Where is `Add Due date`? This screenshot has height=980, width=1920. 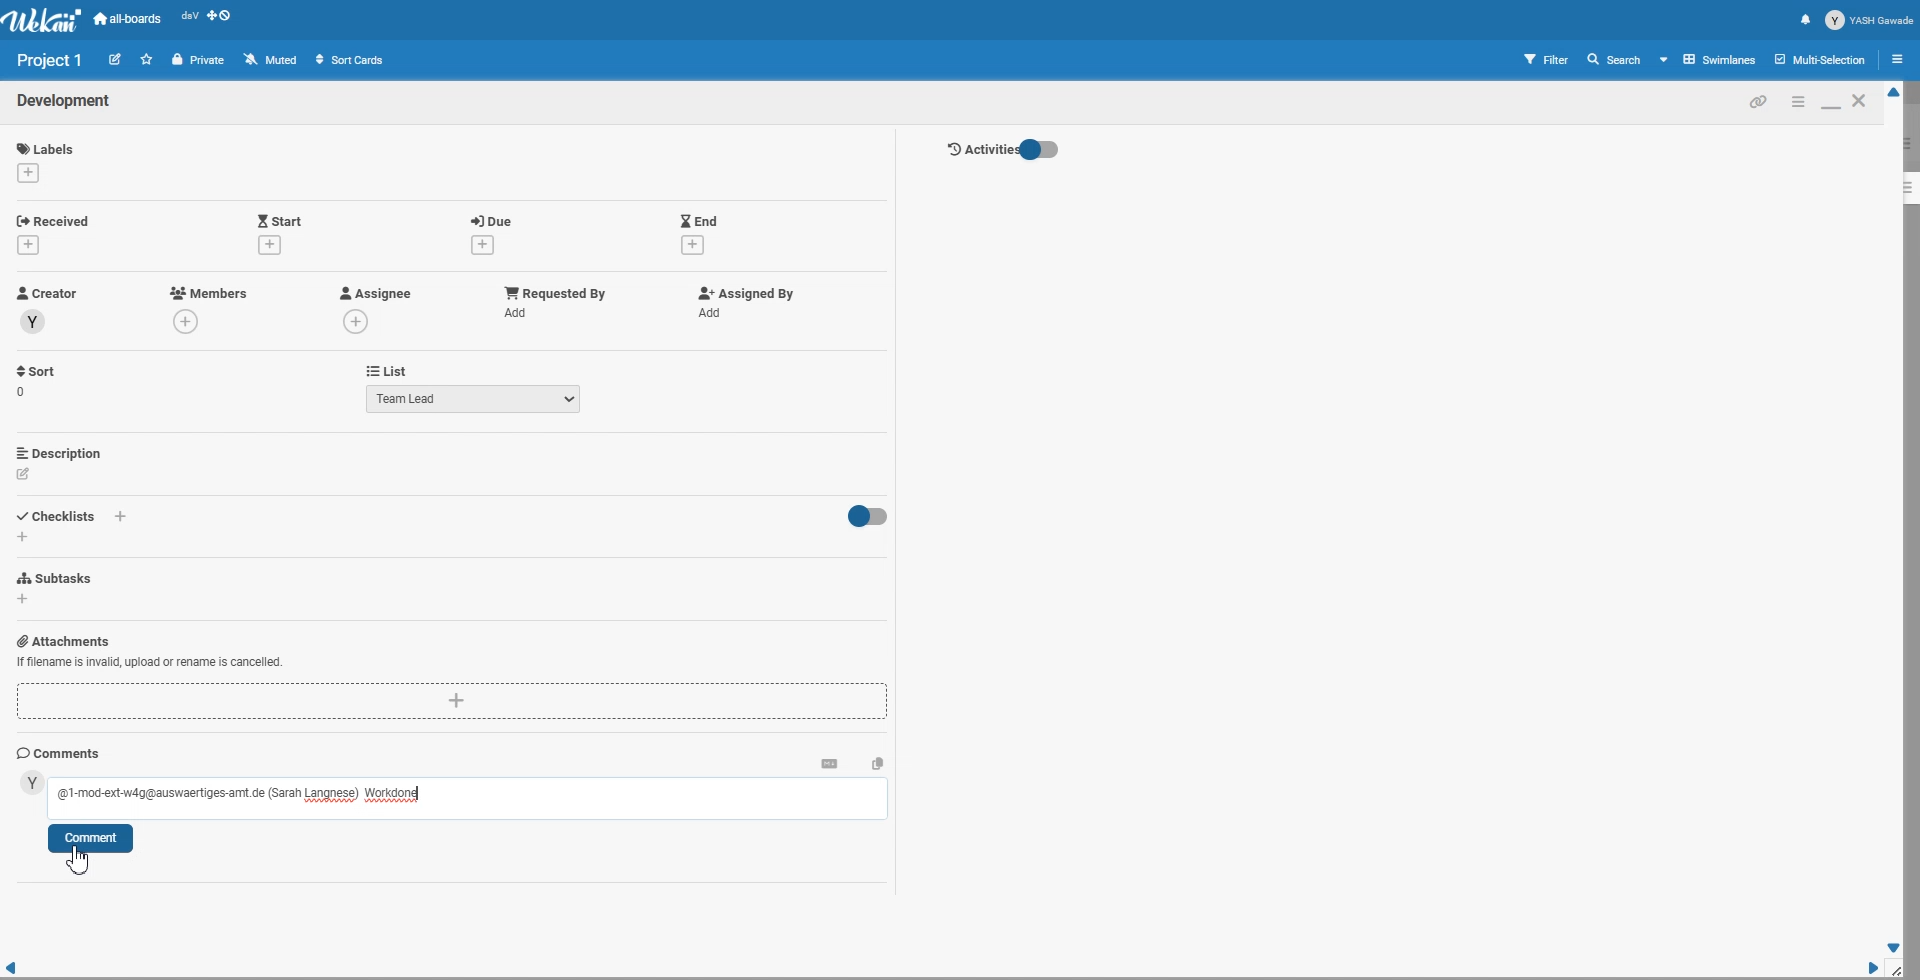 Add Due date is located at coordinates (494, 218).